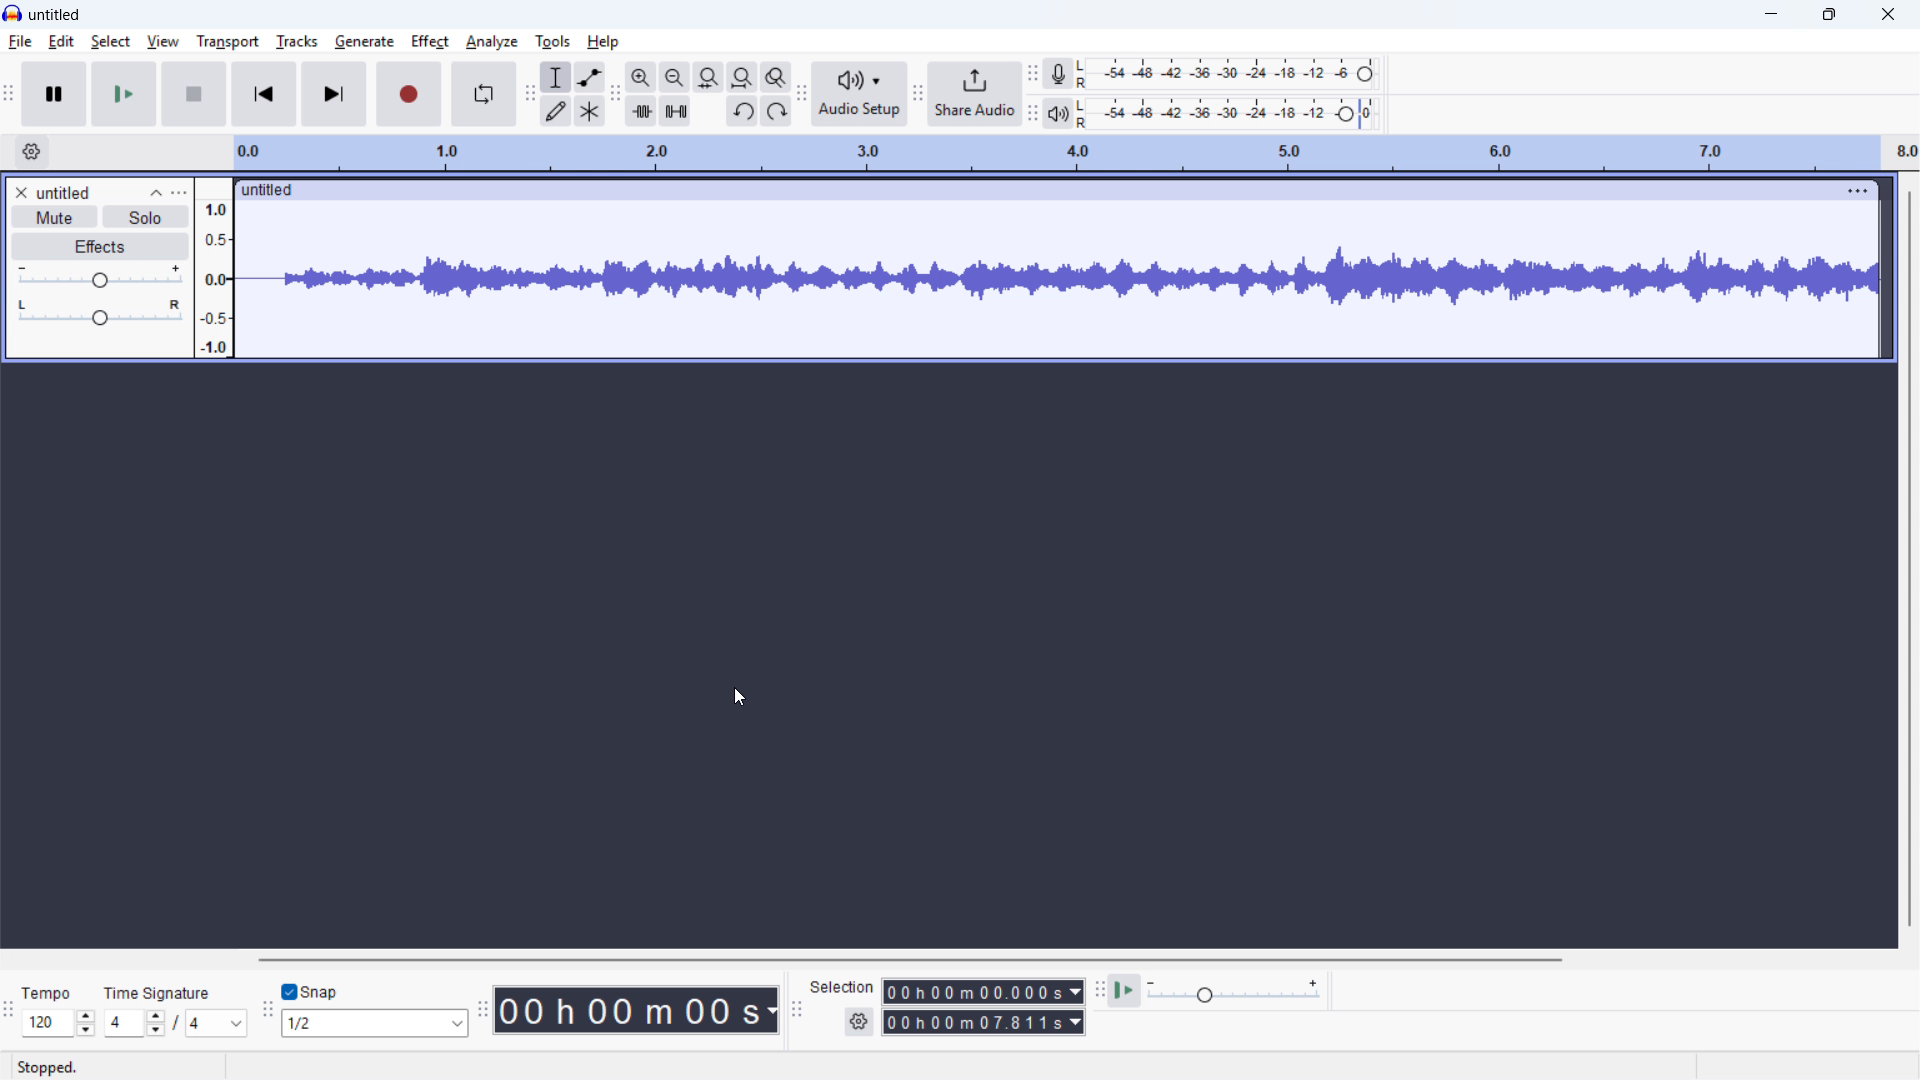  What do you see at coordinates (146, 217) in the screenshot?
I see `solo` at bounding box center [146, 217].